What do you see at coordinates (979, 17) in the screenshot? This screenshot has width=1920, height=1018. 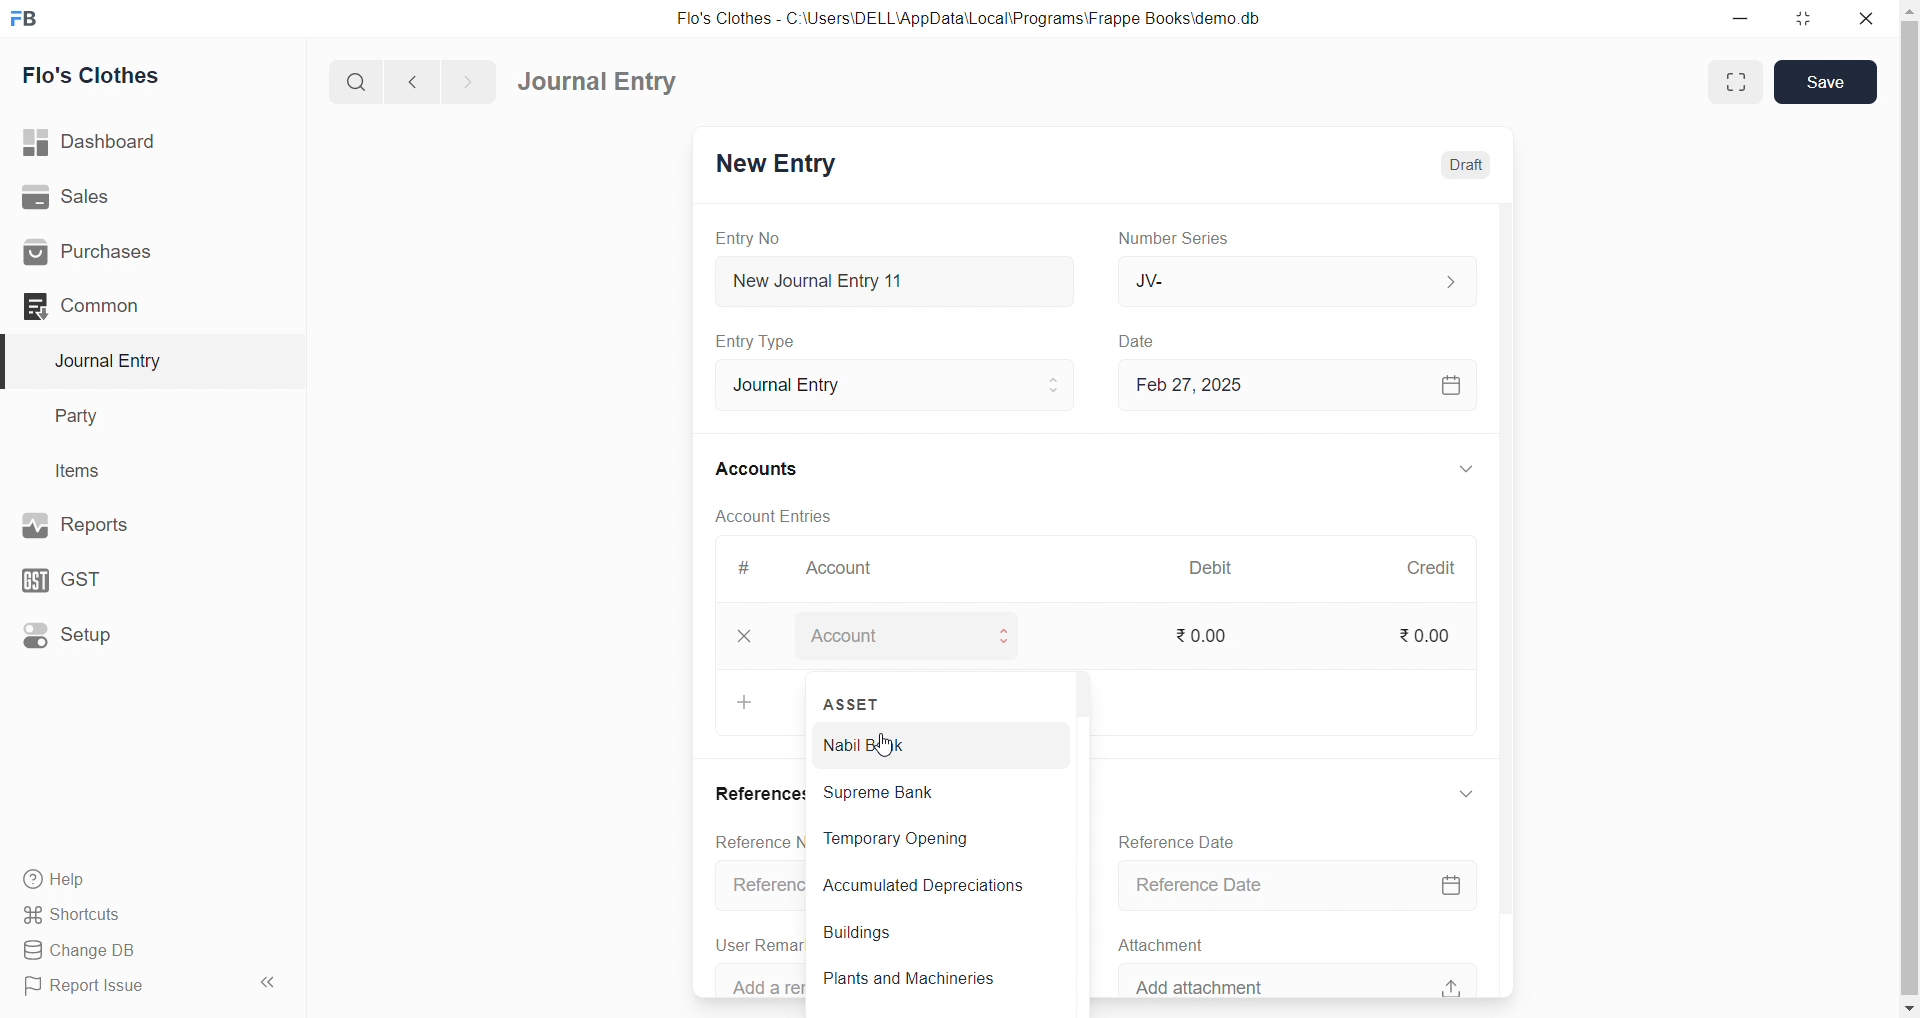 I see `Flo's Clothes - C:\Users\DELL\AppData\Local\Programs\Frappe Books\demo.db` at bounding box center [979, 17].